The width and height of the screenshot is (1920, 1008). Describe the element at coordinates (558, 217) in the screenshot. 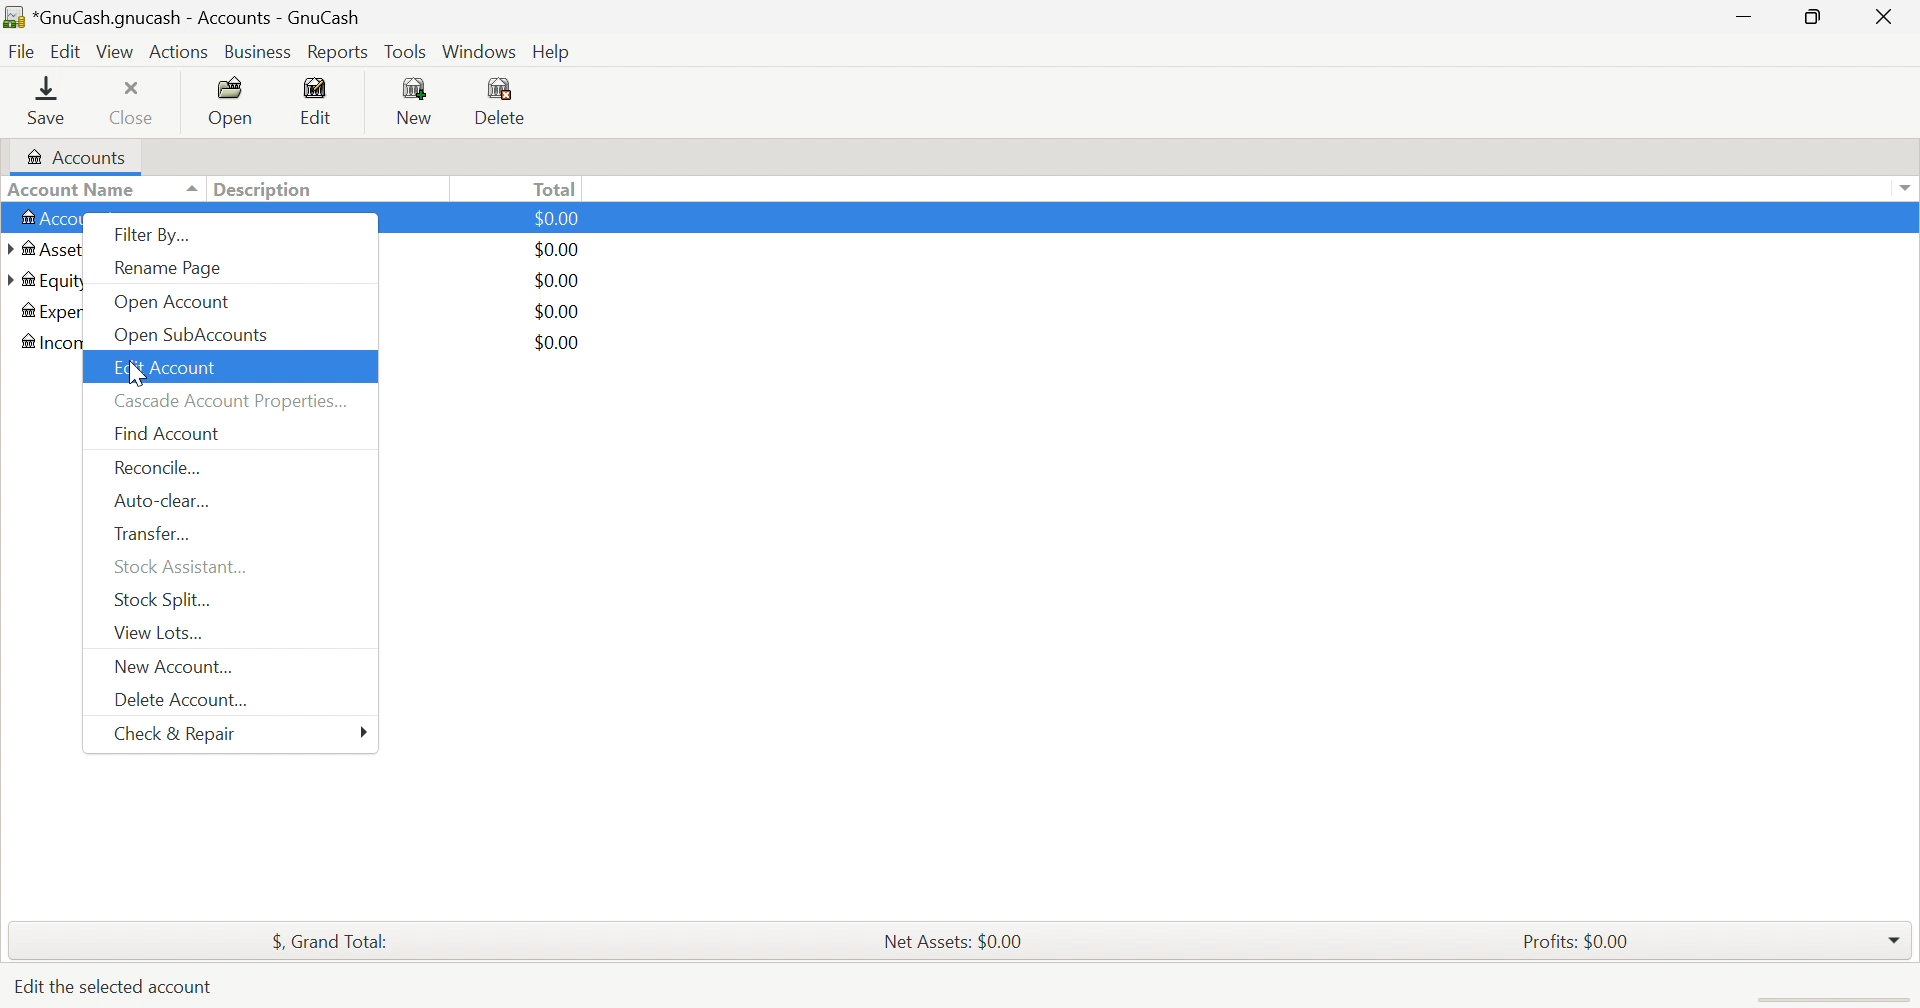

I see `$0.00` at that location.